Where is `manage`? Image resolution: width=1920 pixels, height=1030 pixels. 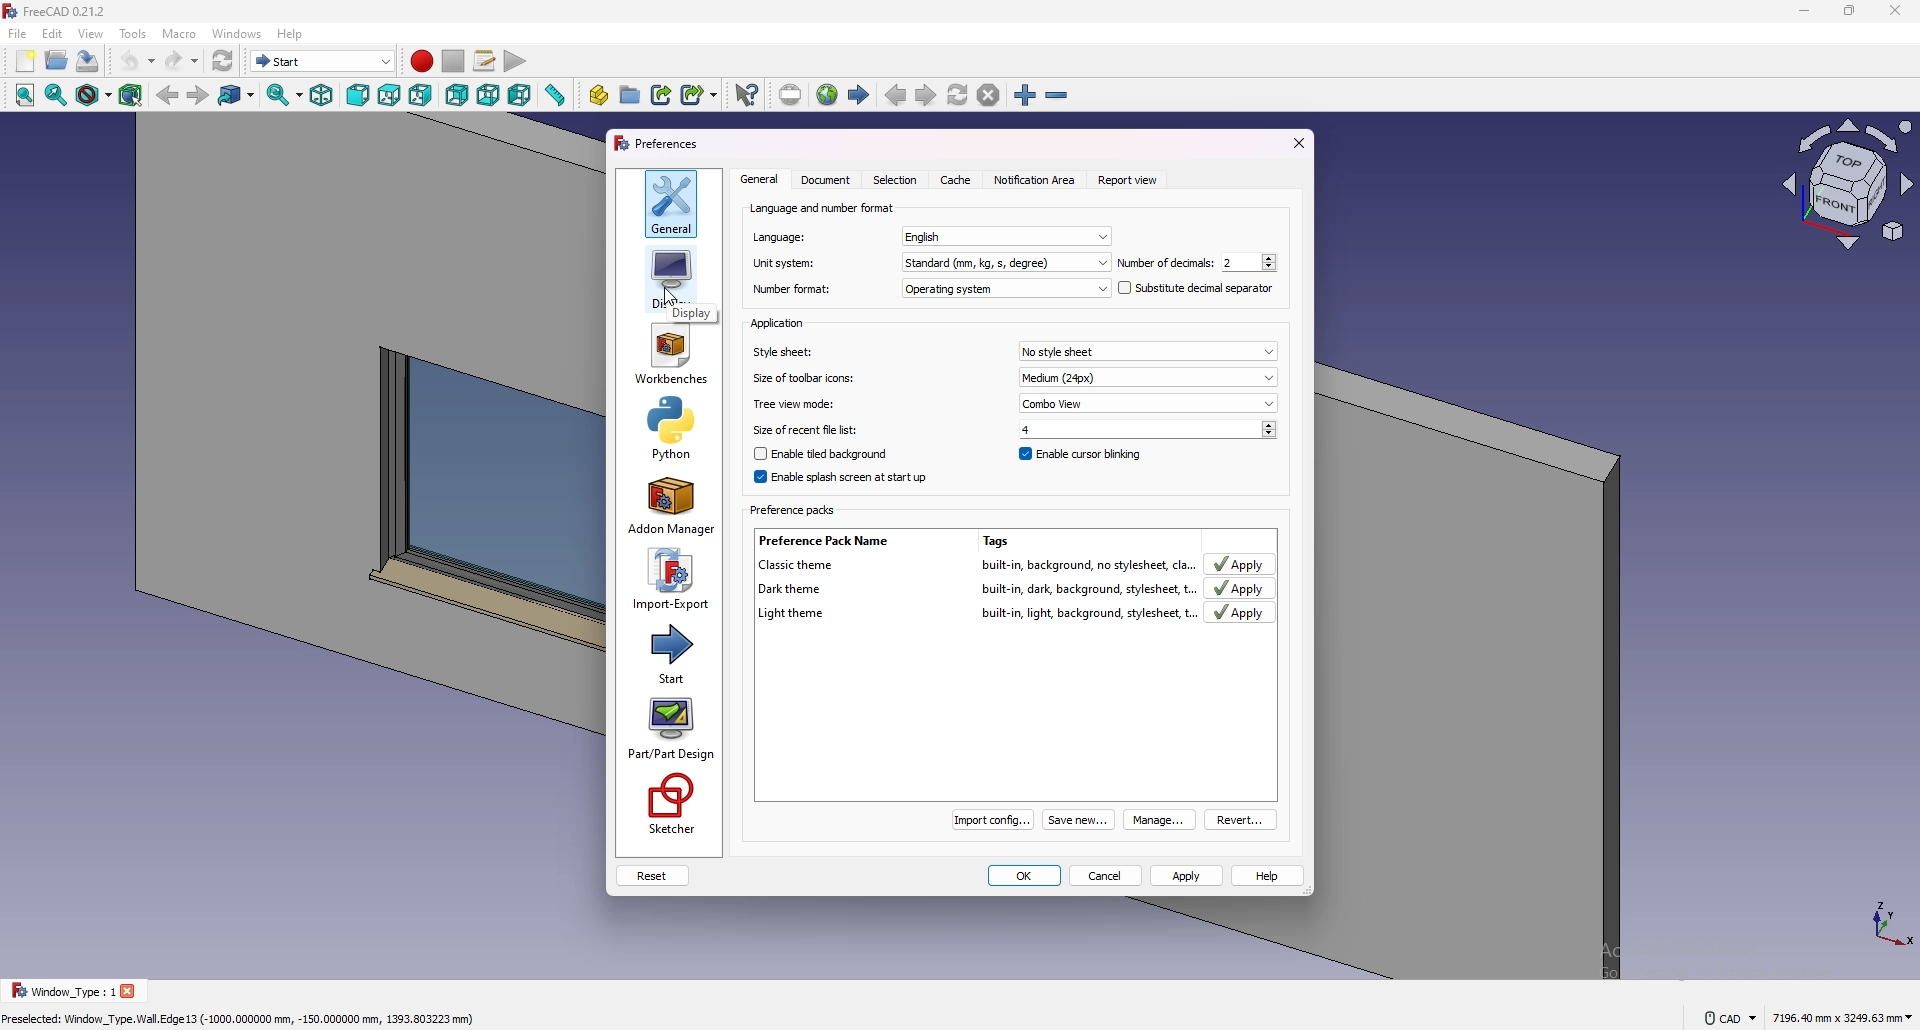
manage is located at coordinates (1161, 817).